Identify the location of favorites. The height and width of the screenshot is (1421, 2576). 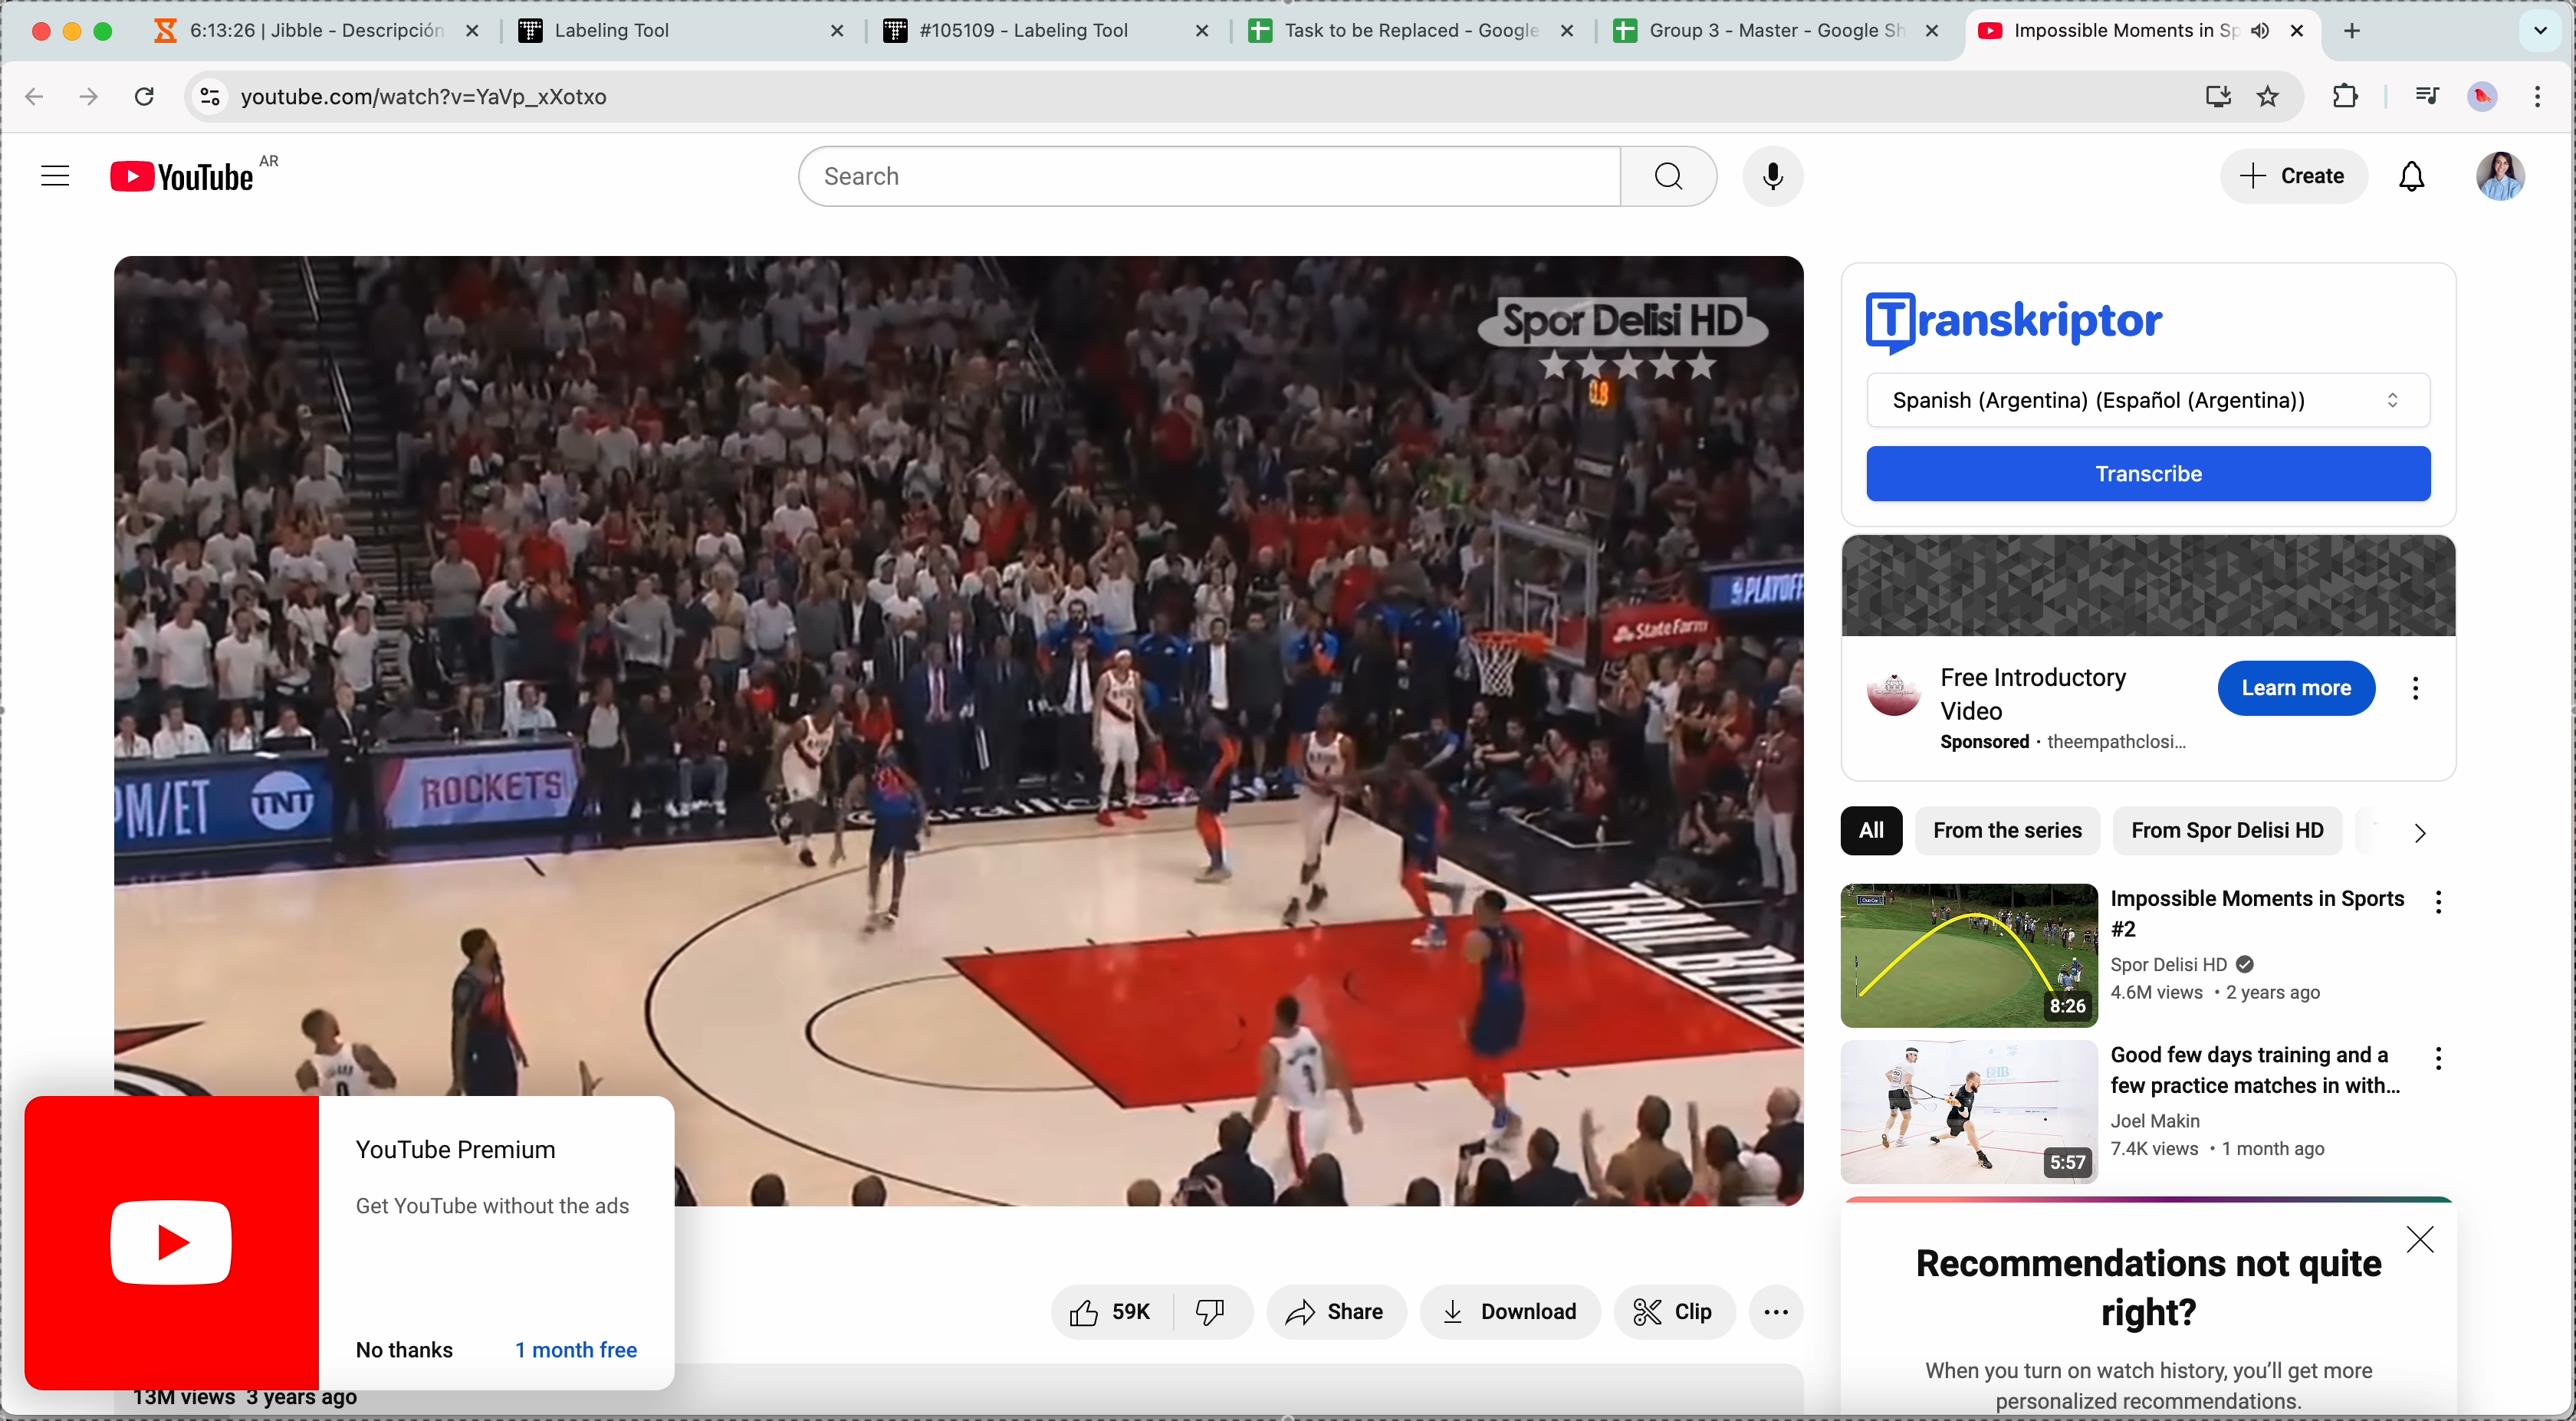
(2272, 96).